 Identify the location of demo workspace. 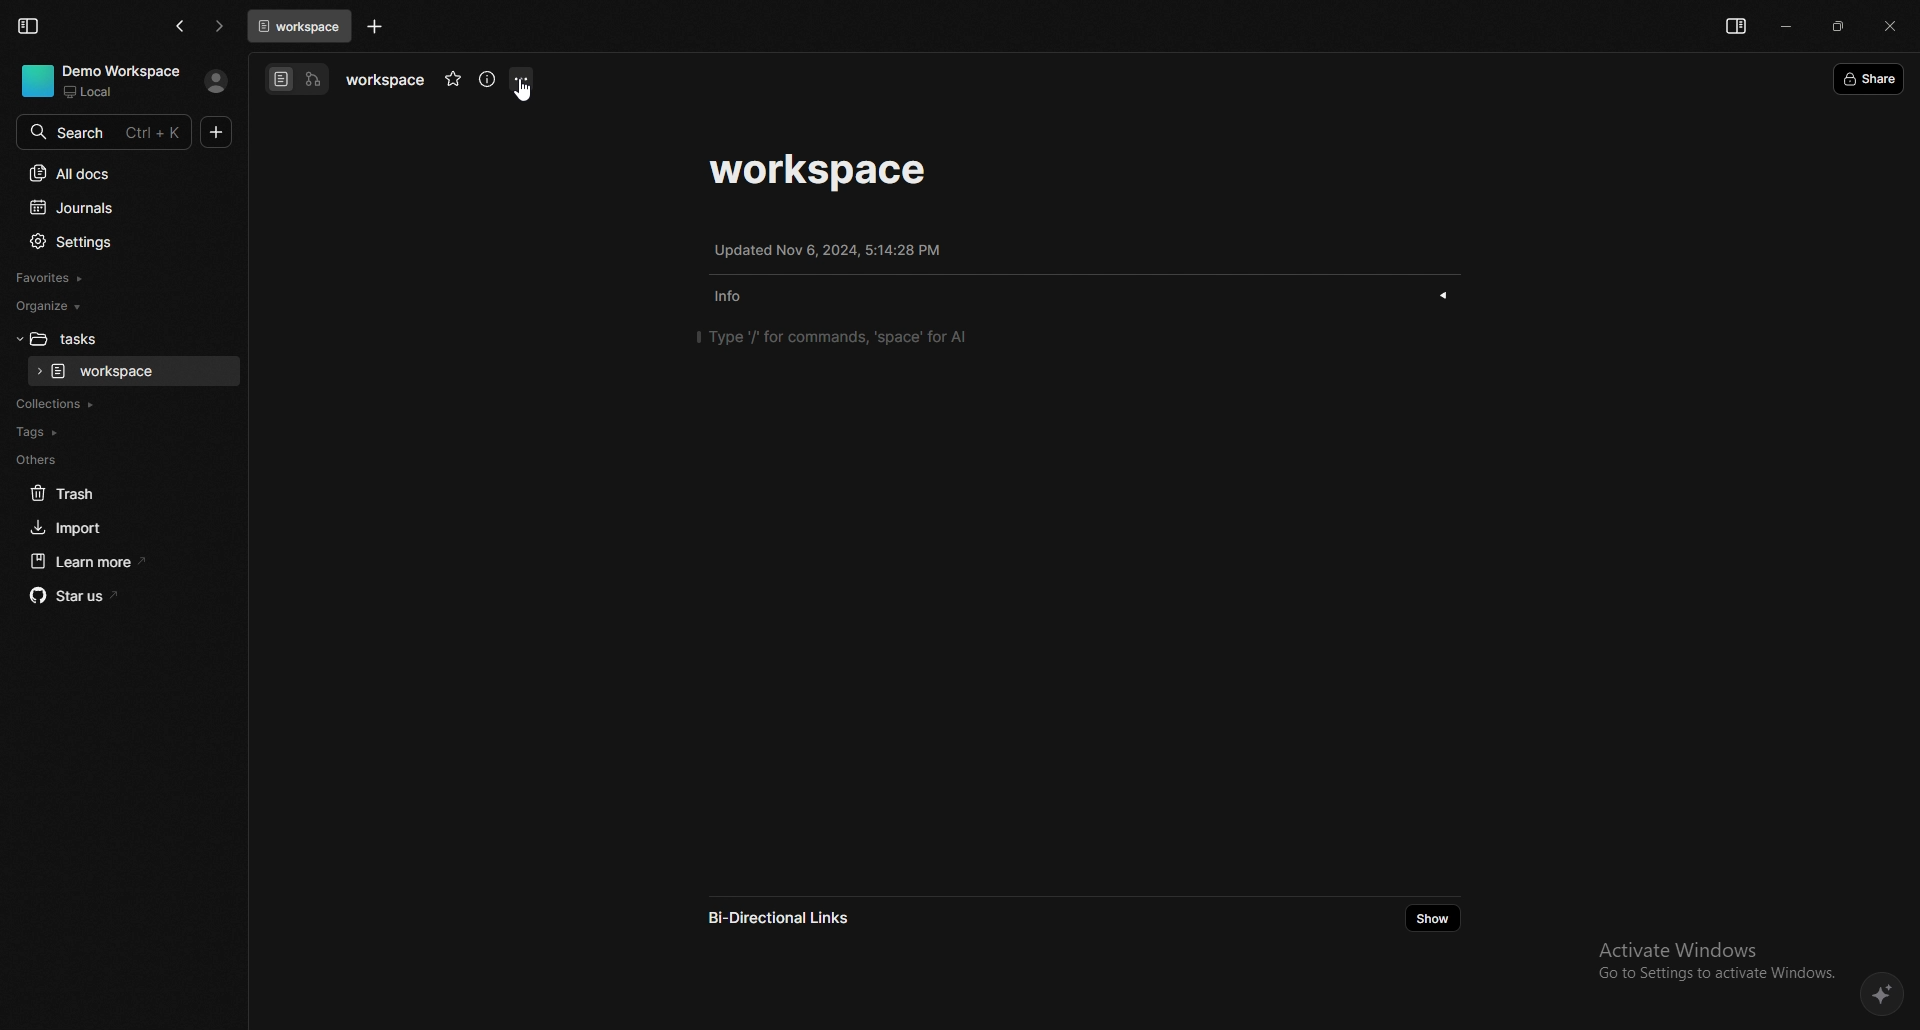
(106, 80).